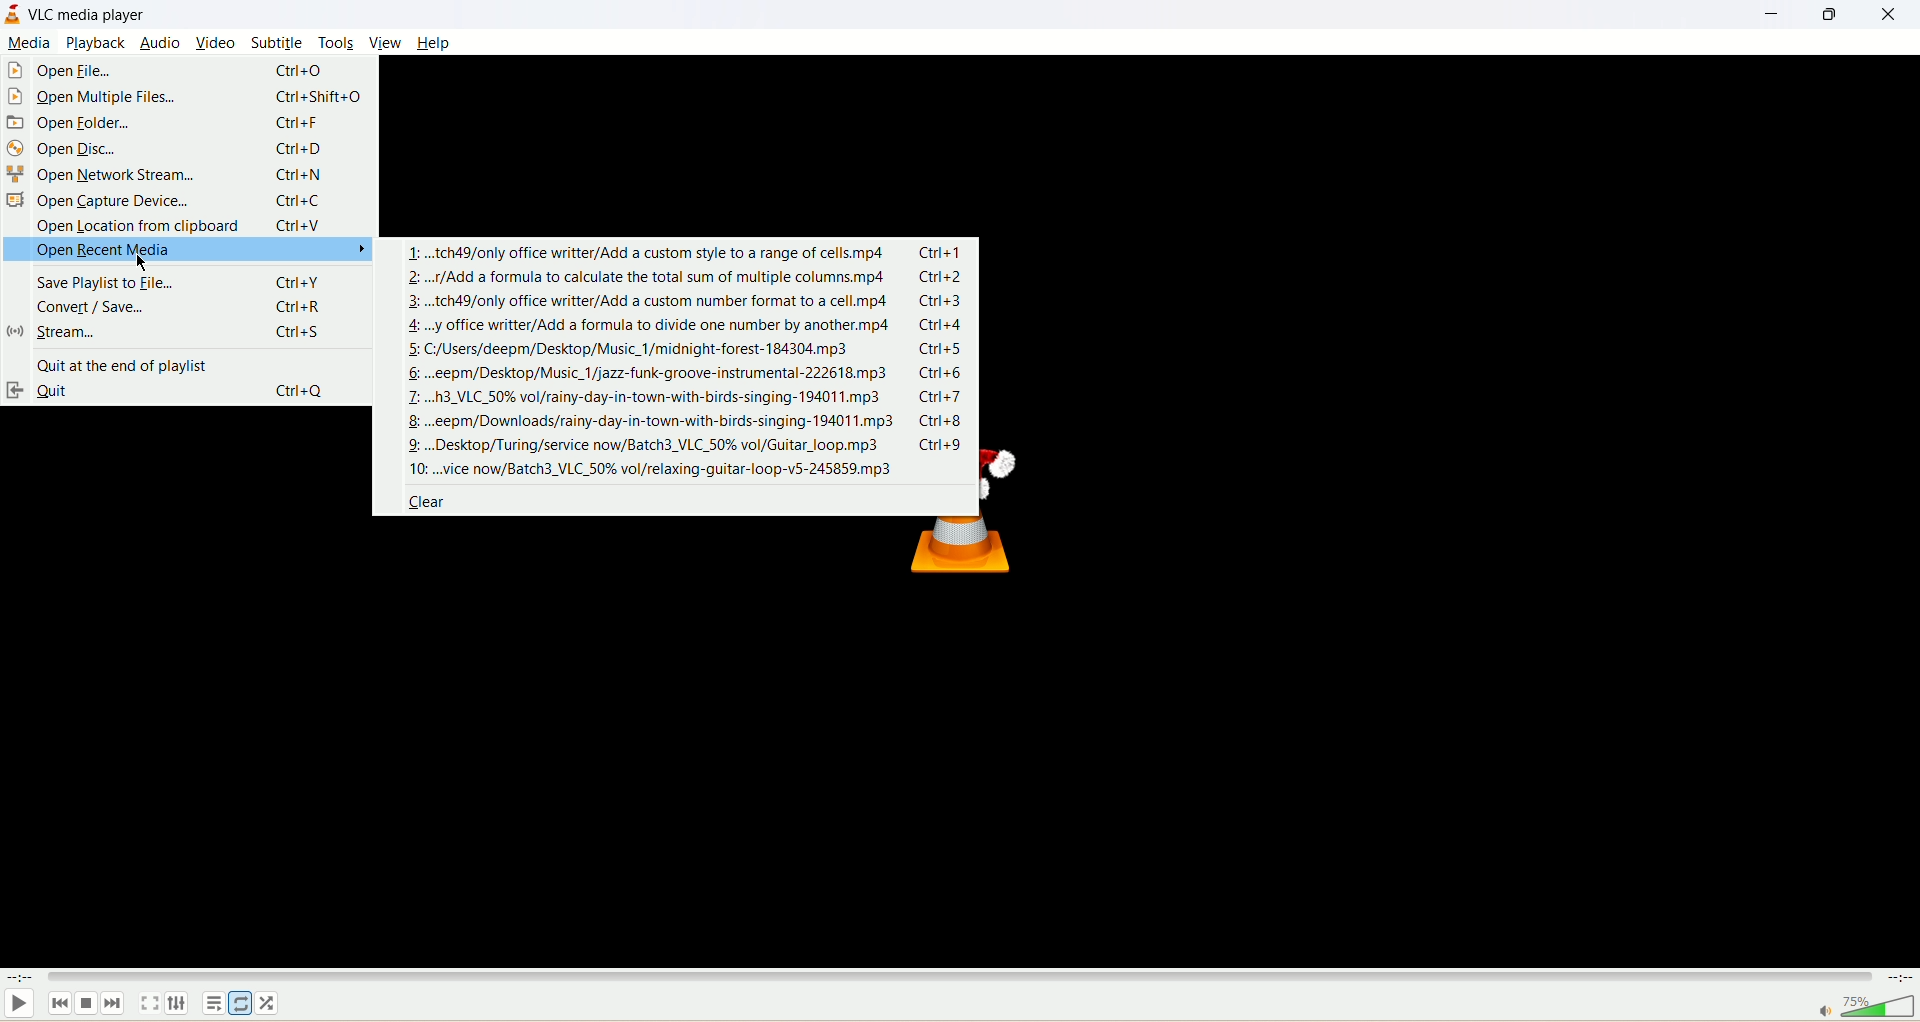 The width and height of the screenshot is (1920, 1022). Describe the element at coordinates (975, 559) in the screenshot. I see `VLC MEDIA PLAYER LOGO` at that location.